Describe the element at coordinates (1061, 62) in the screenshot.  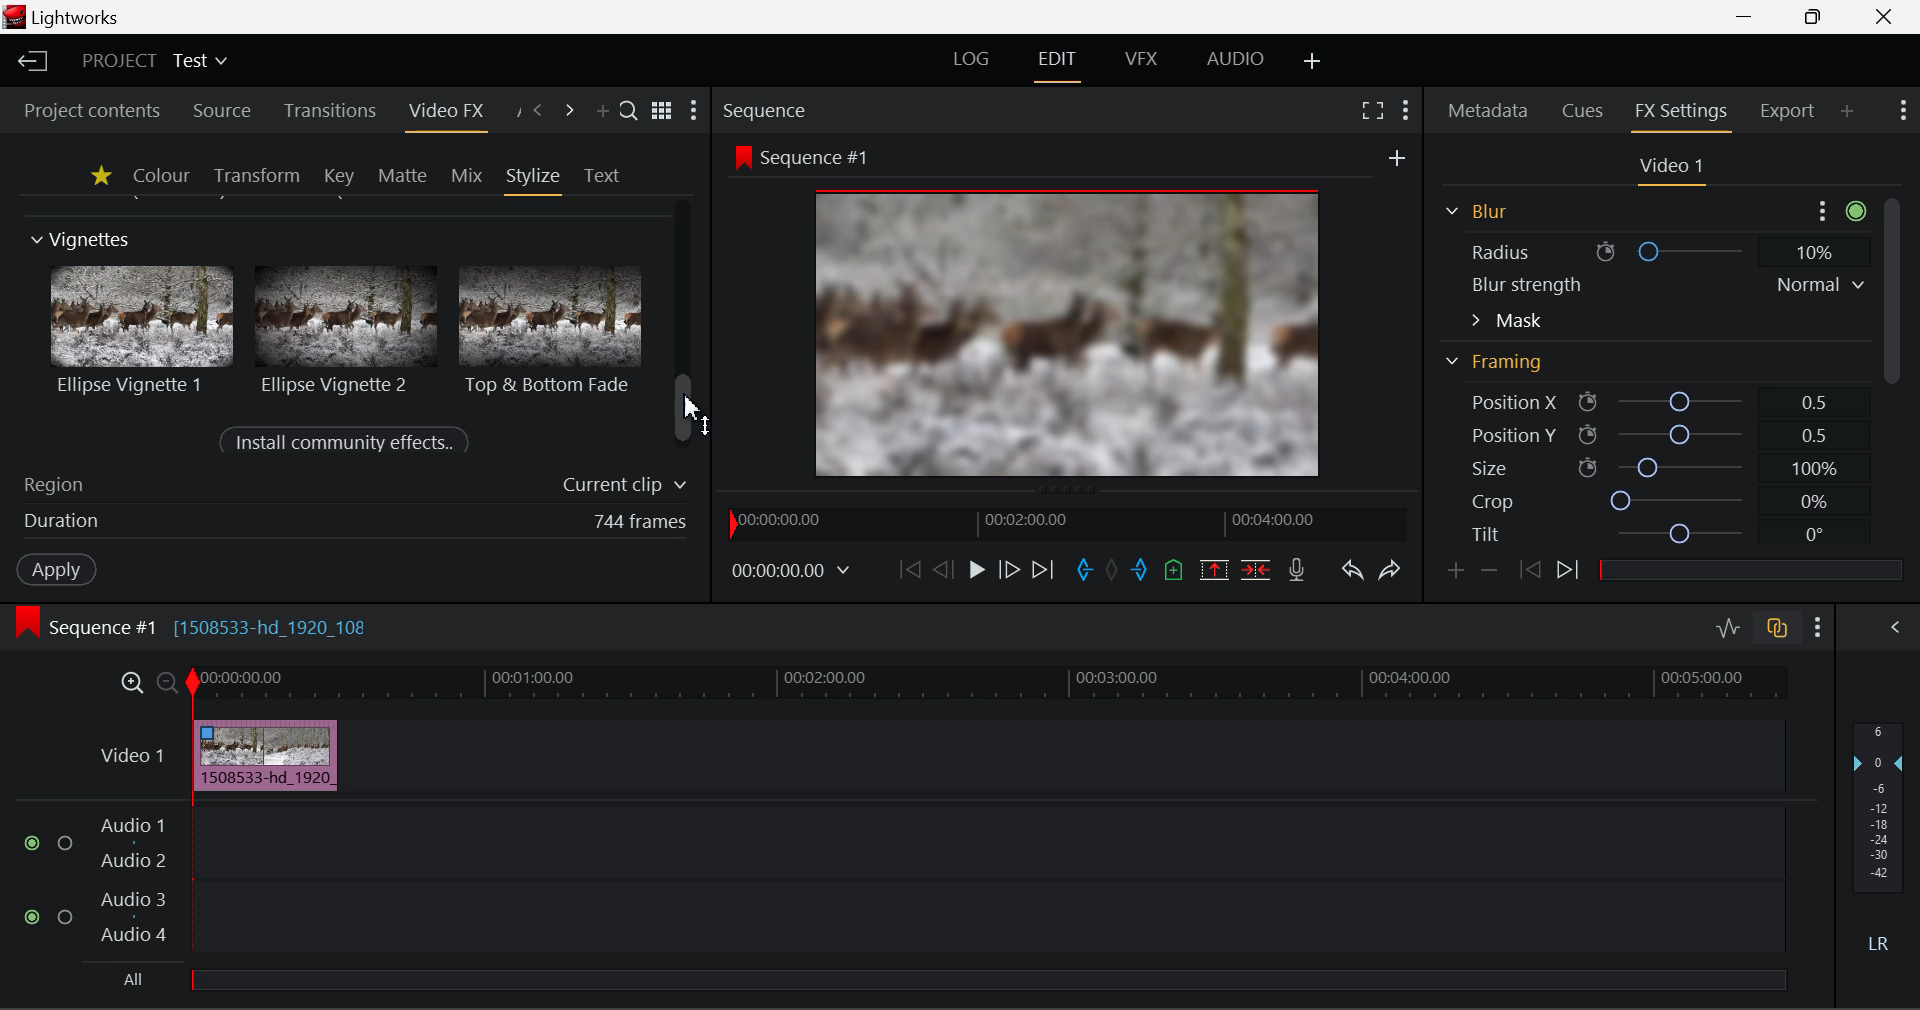
I see `Edit Layout Open` at that location.